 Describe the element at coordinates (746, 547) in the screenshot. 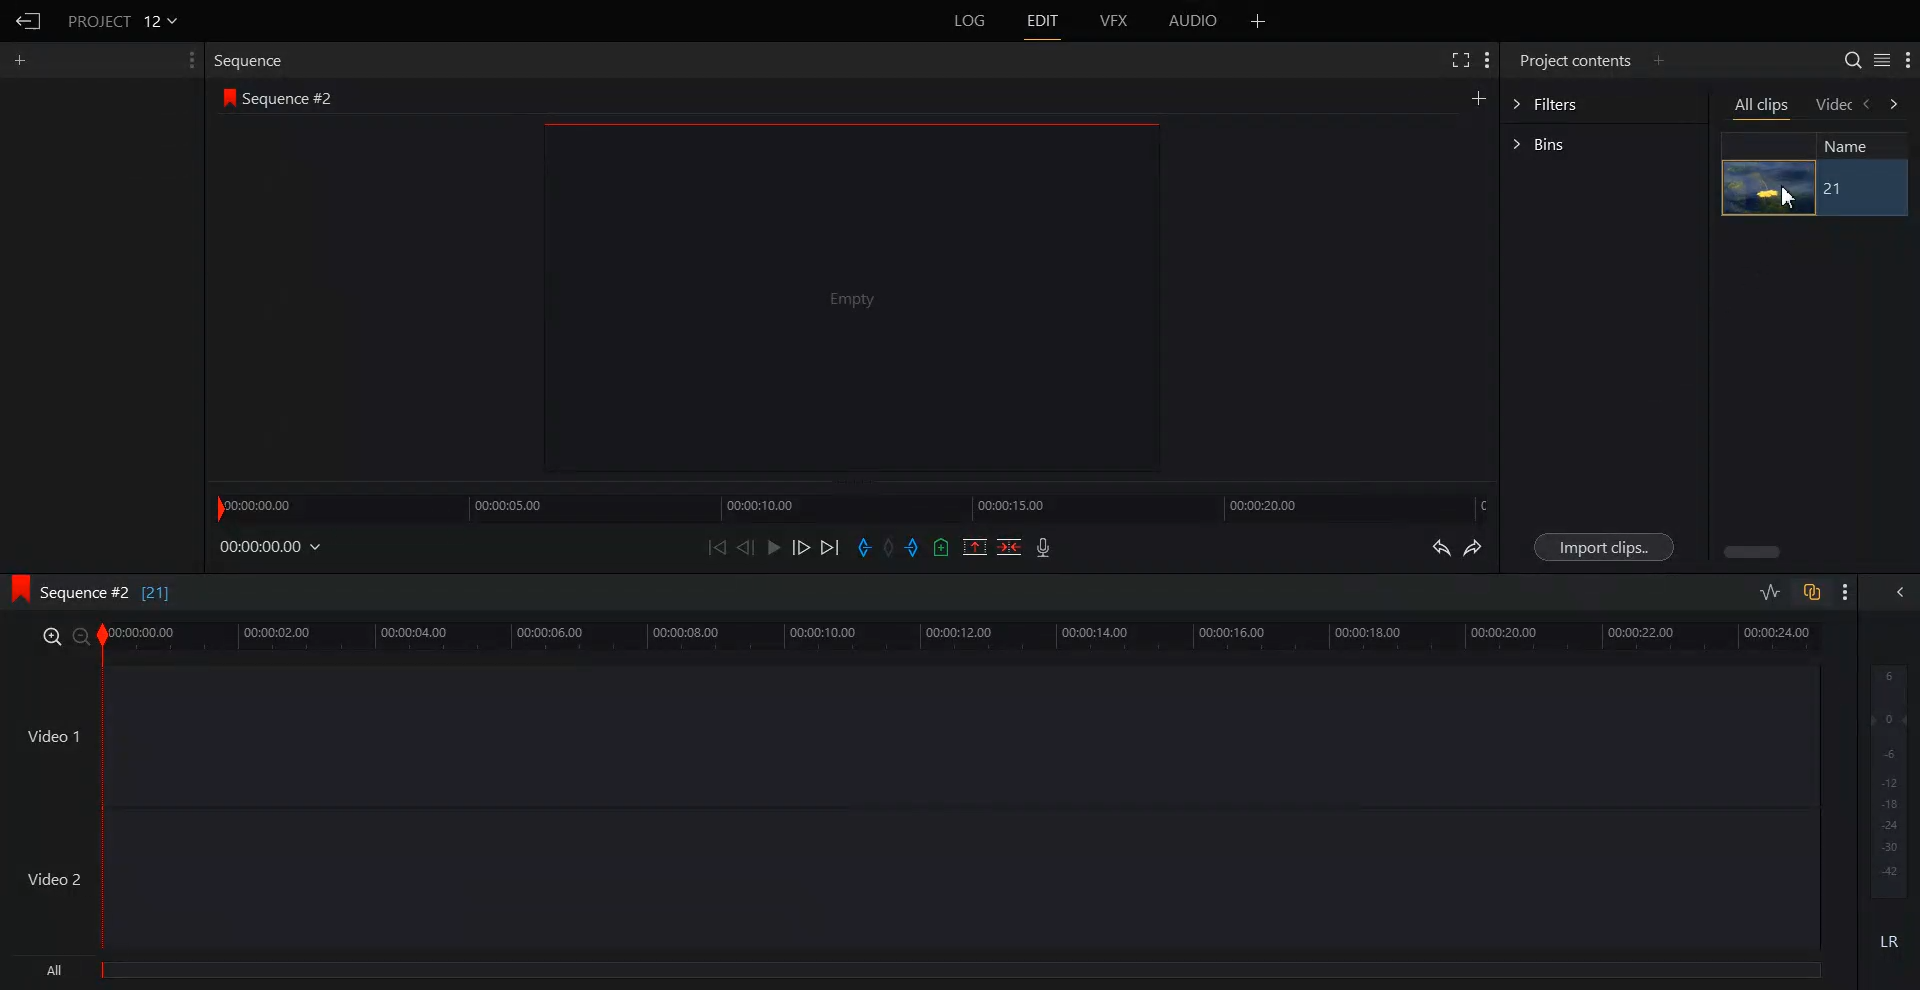

I see `Nudge One frame Back` at that location.